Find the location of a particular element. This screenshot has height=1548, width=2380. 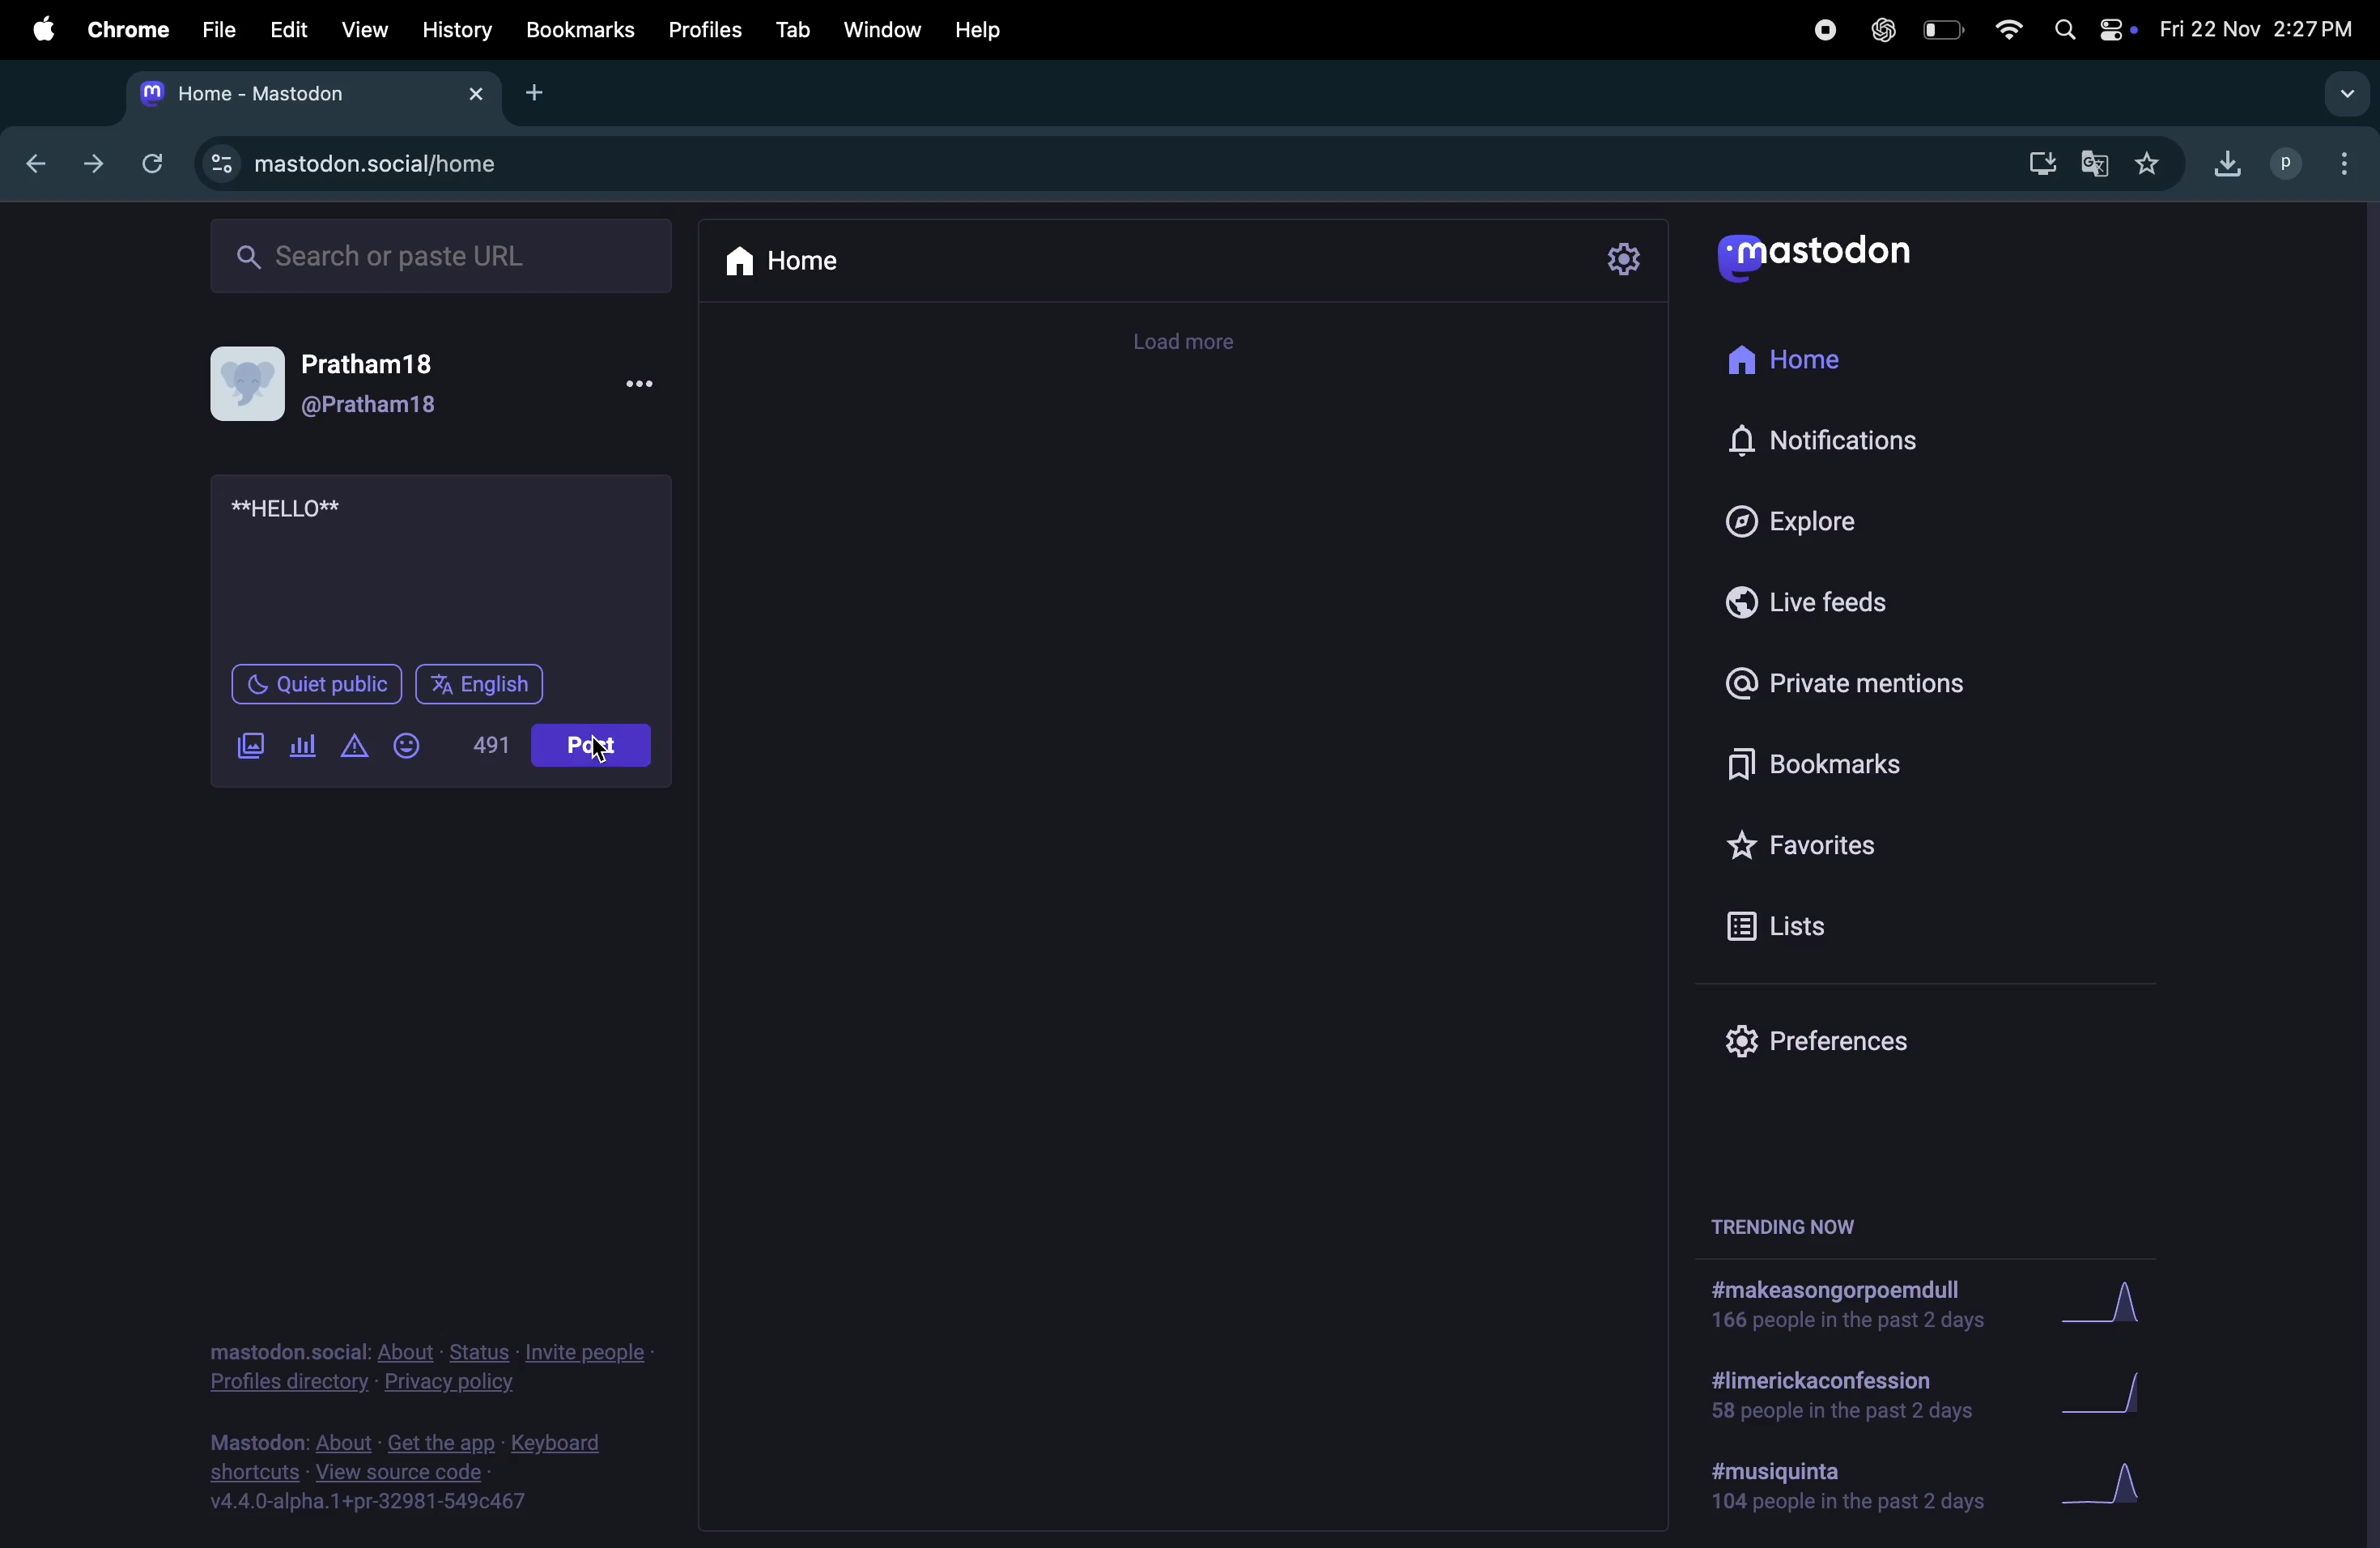

cursor is located at coordinates (622, 755).